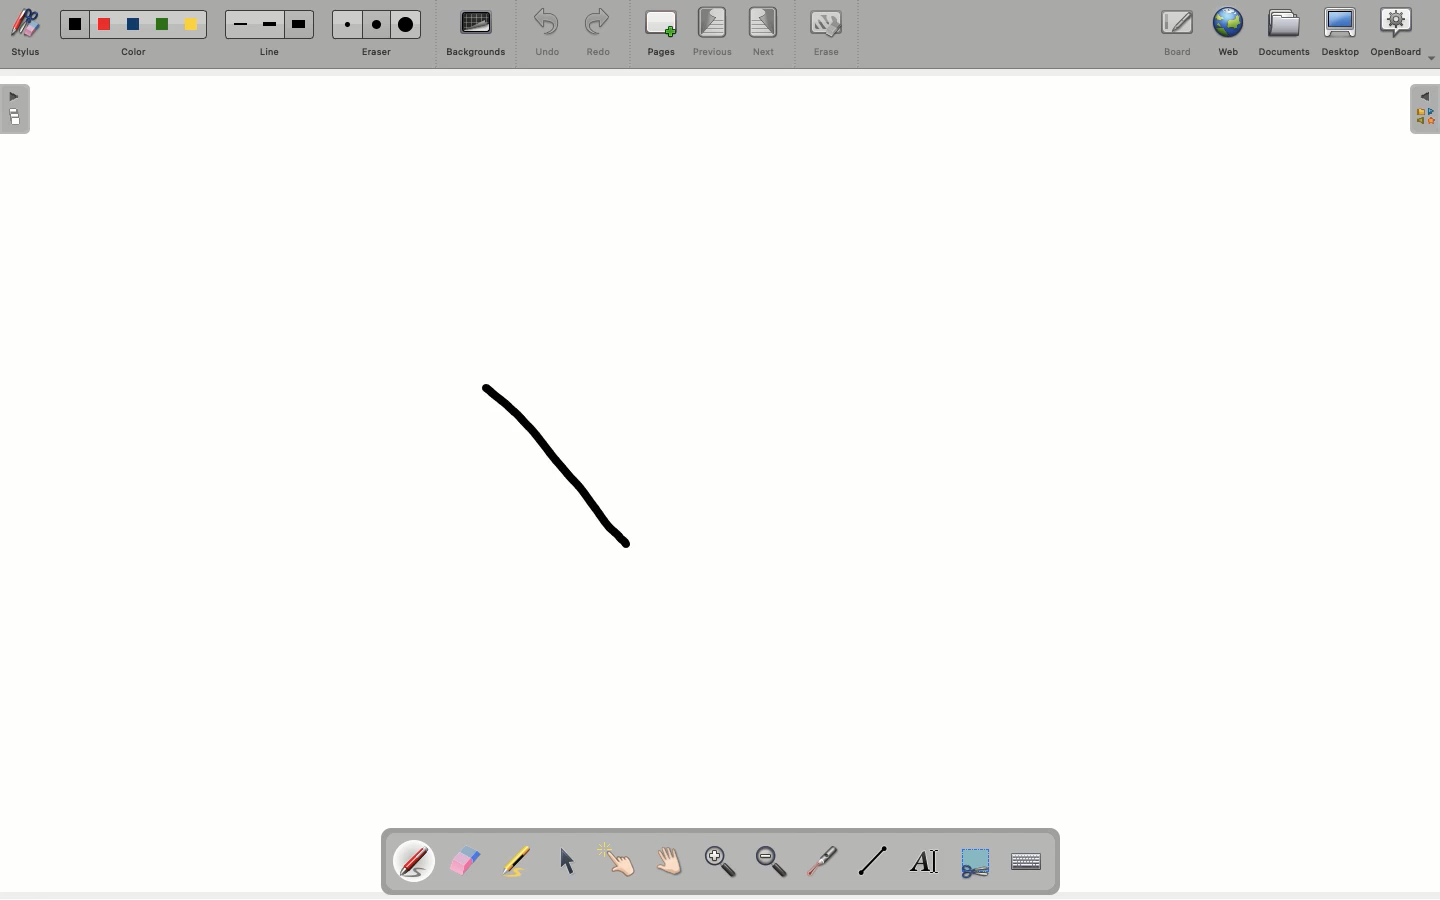 This screenshot has height=900, width=1440. What do you see at coordinates (1424, 111) in the screenshot?
I see `Menu` at bounding box center [1424, 111].